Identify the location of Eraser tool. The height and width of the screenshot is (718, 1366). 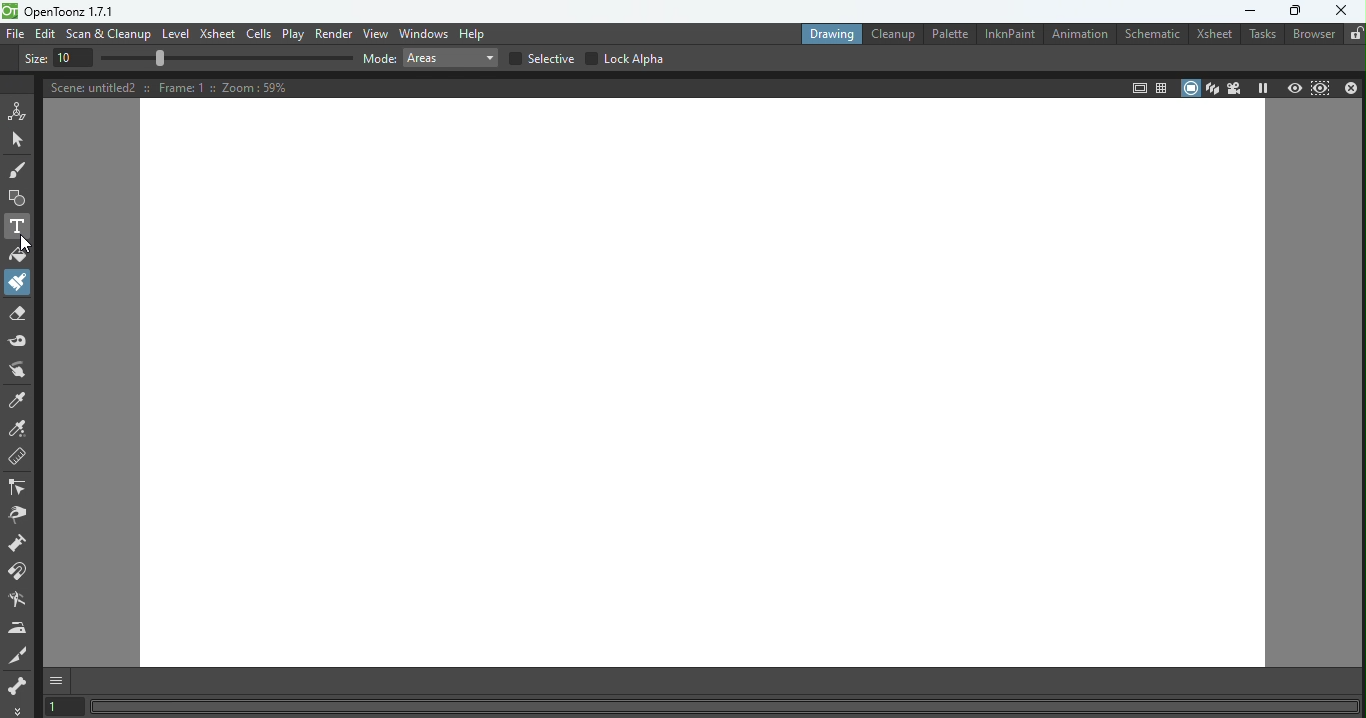
(18, 312).